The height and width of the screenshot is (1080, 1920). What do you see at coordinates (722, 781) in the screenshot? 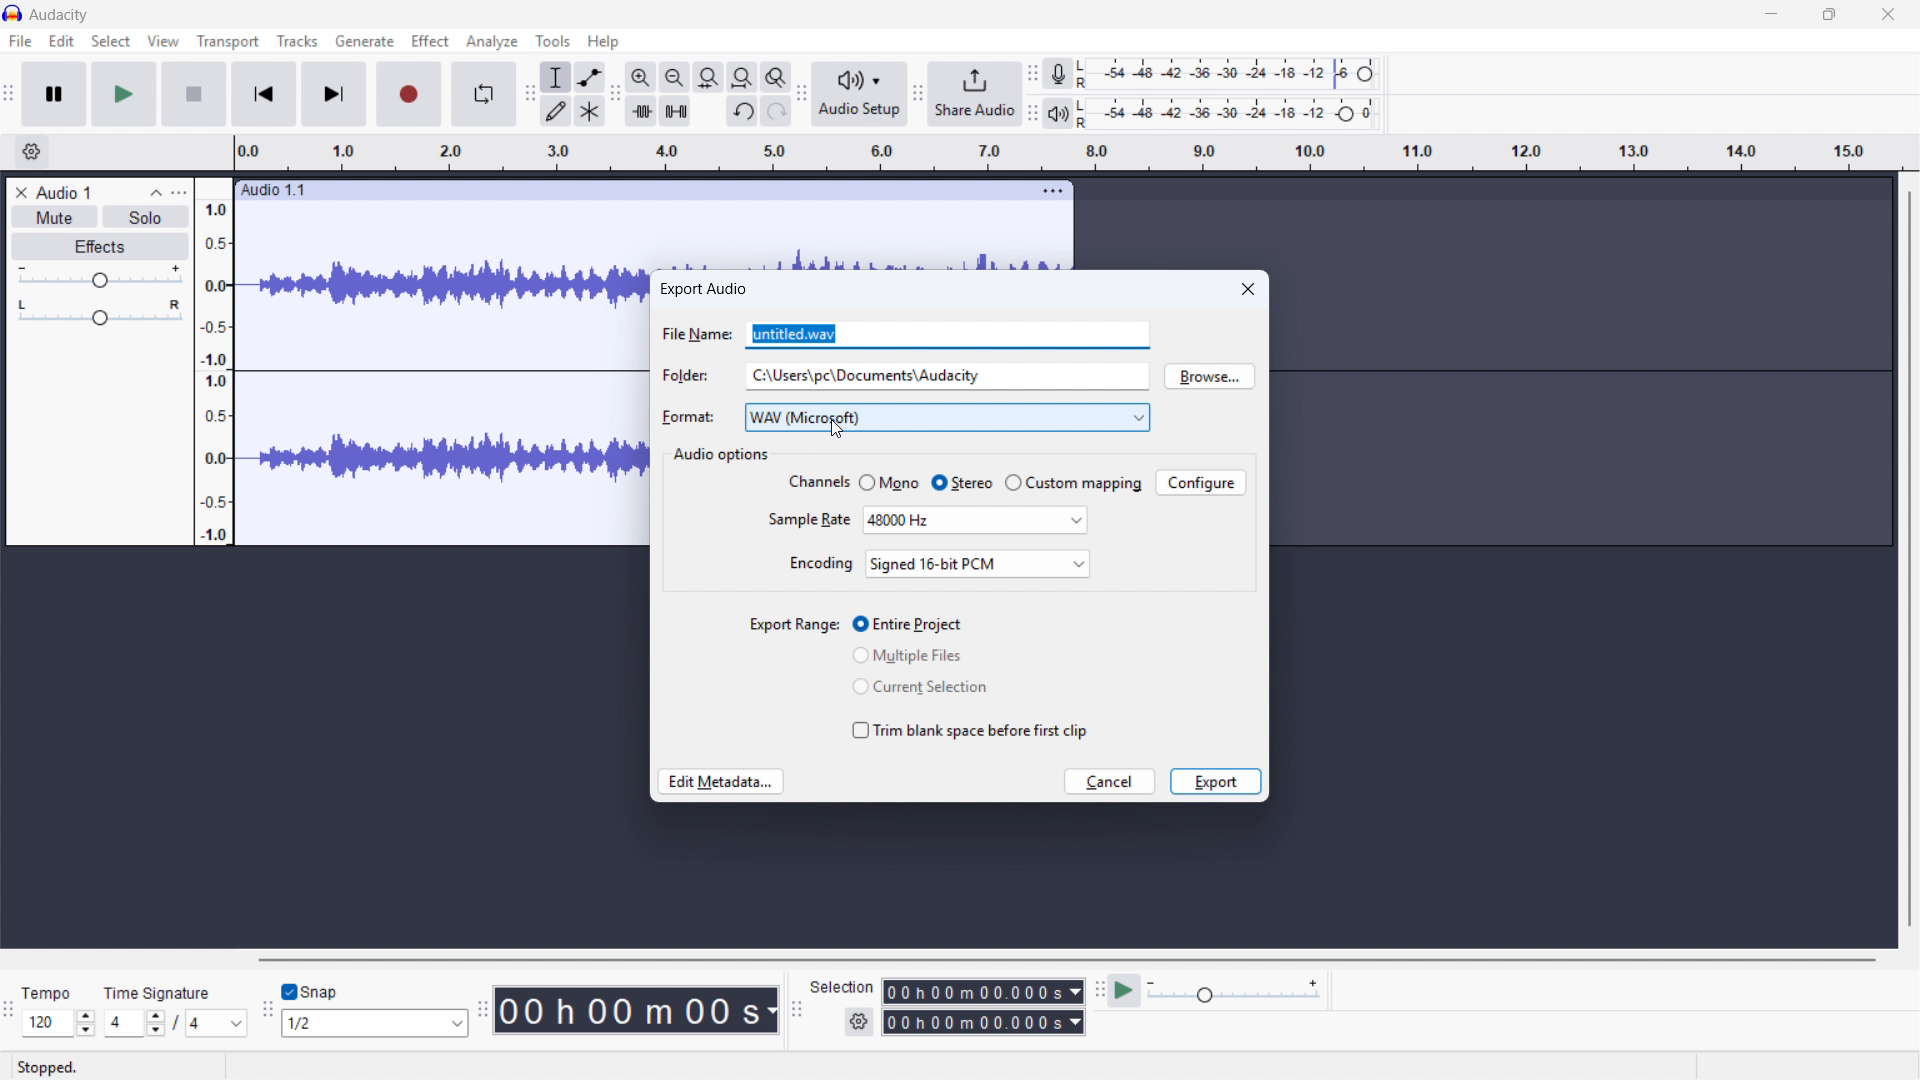
I see `Edit metadata ` at bounding box center [722, 781].